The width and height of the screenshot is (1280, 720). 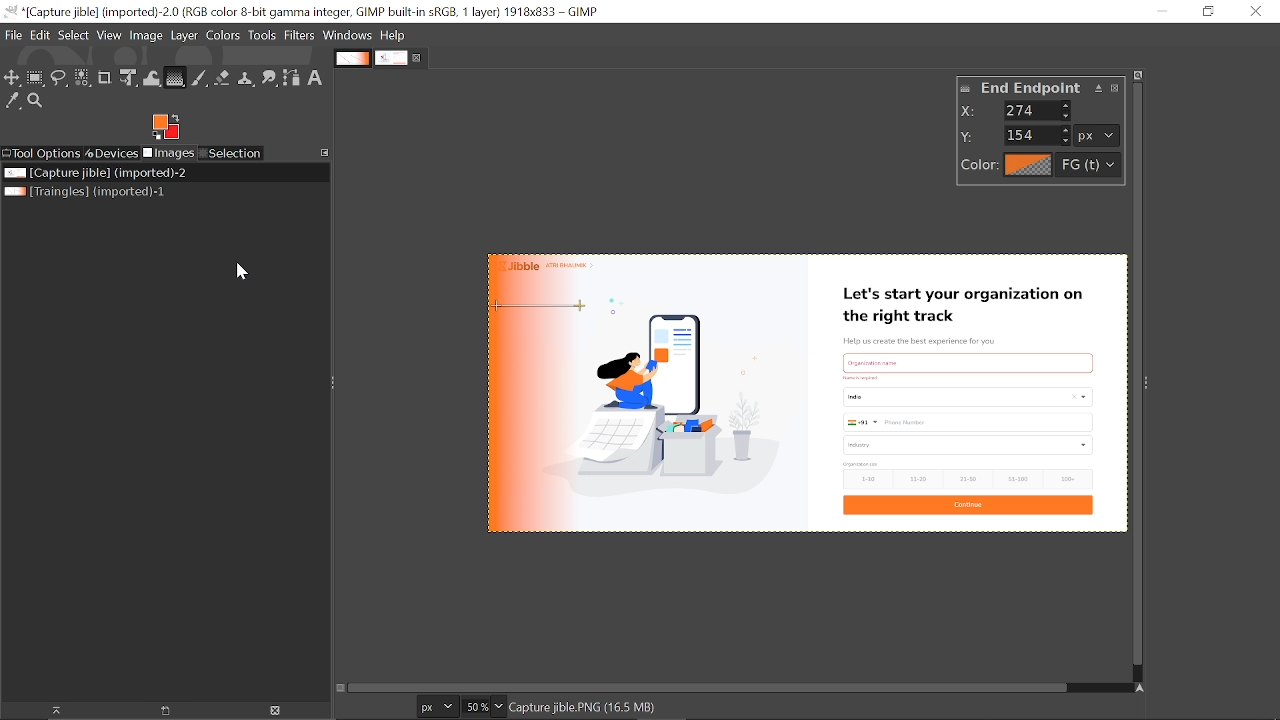 What do you see at coordinates (185, 36) in the screenshot?
I see `Layer` at bounding box center [185, 36].